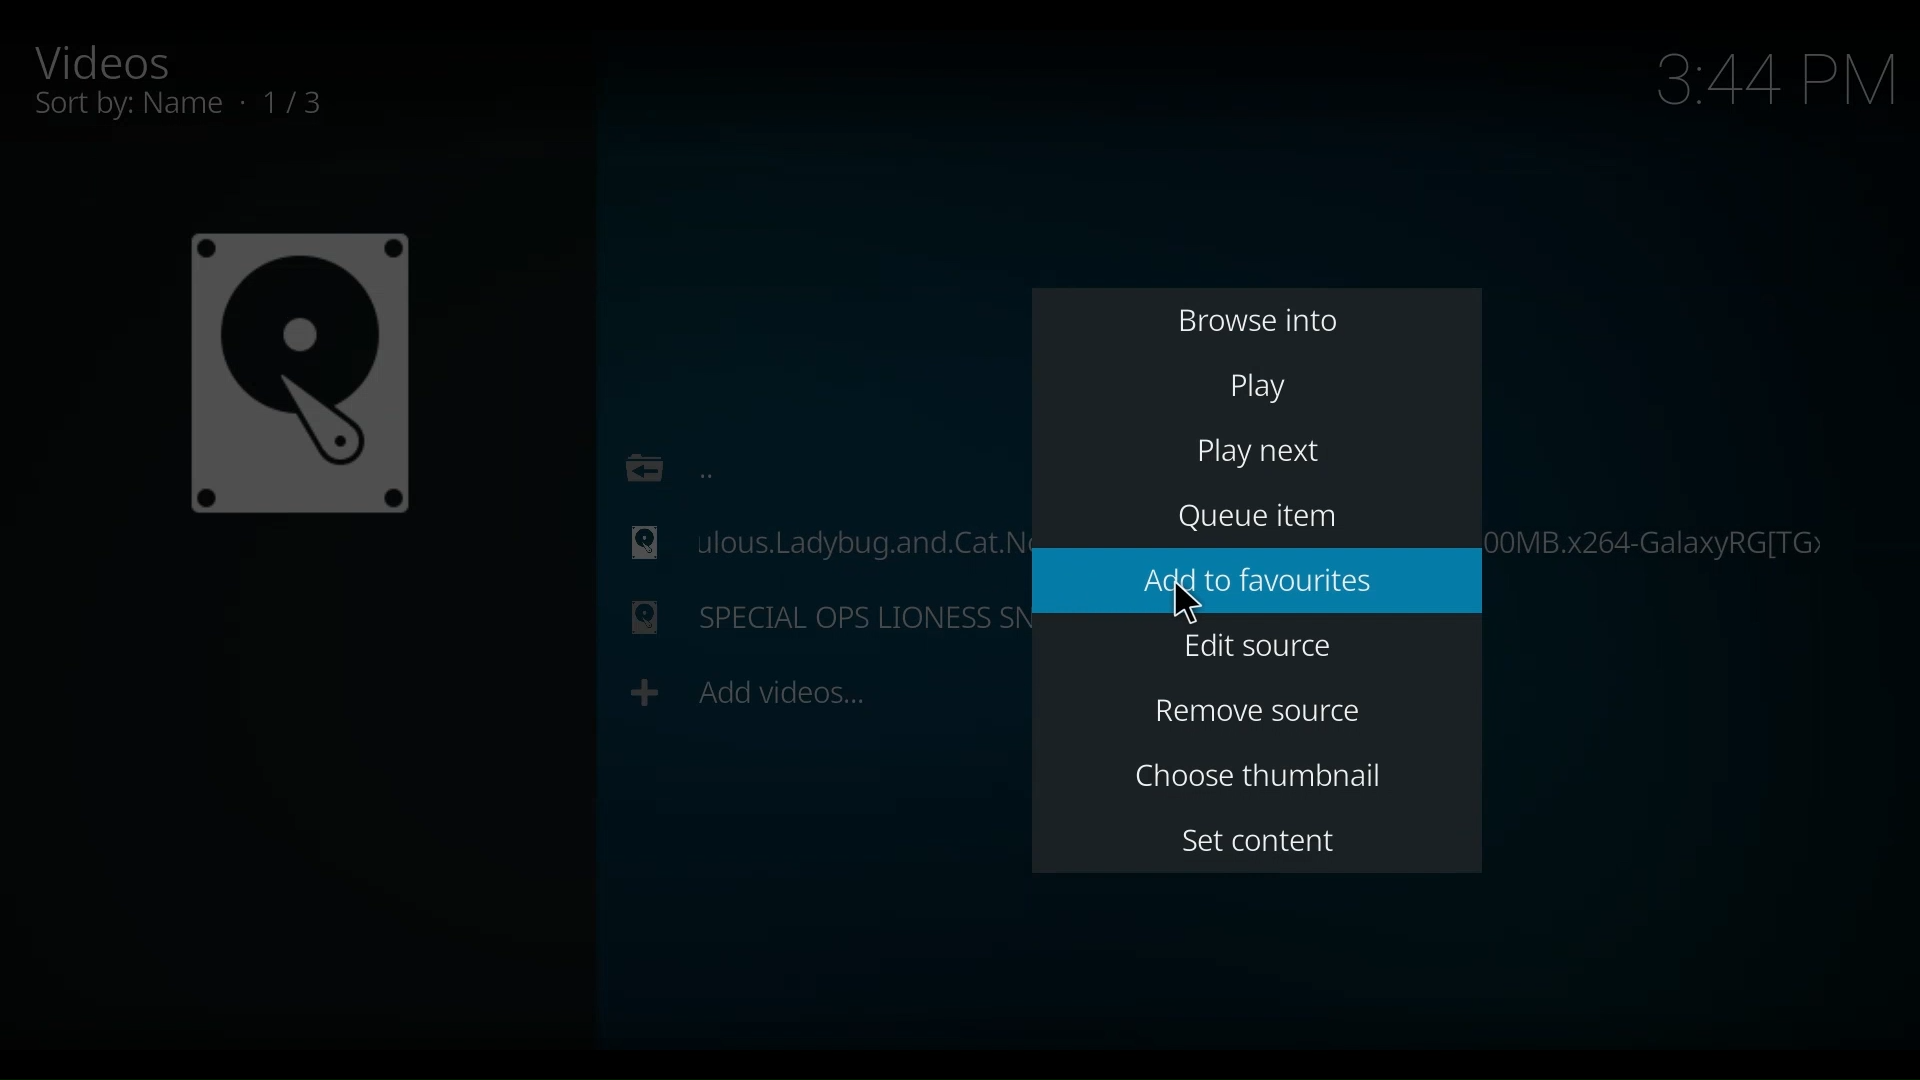 This screenshot has width=1920, height=1080. I want to click on Choose thumbnail, so click(1265, 774).